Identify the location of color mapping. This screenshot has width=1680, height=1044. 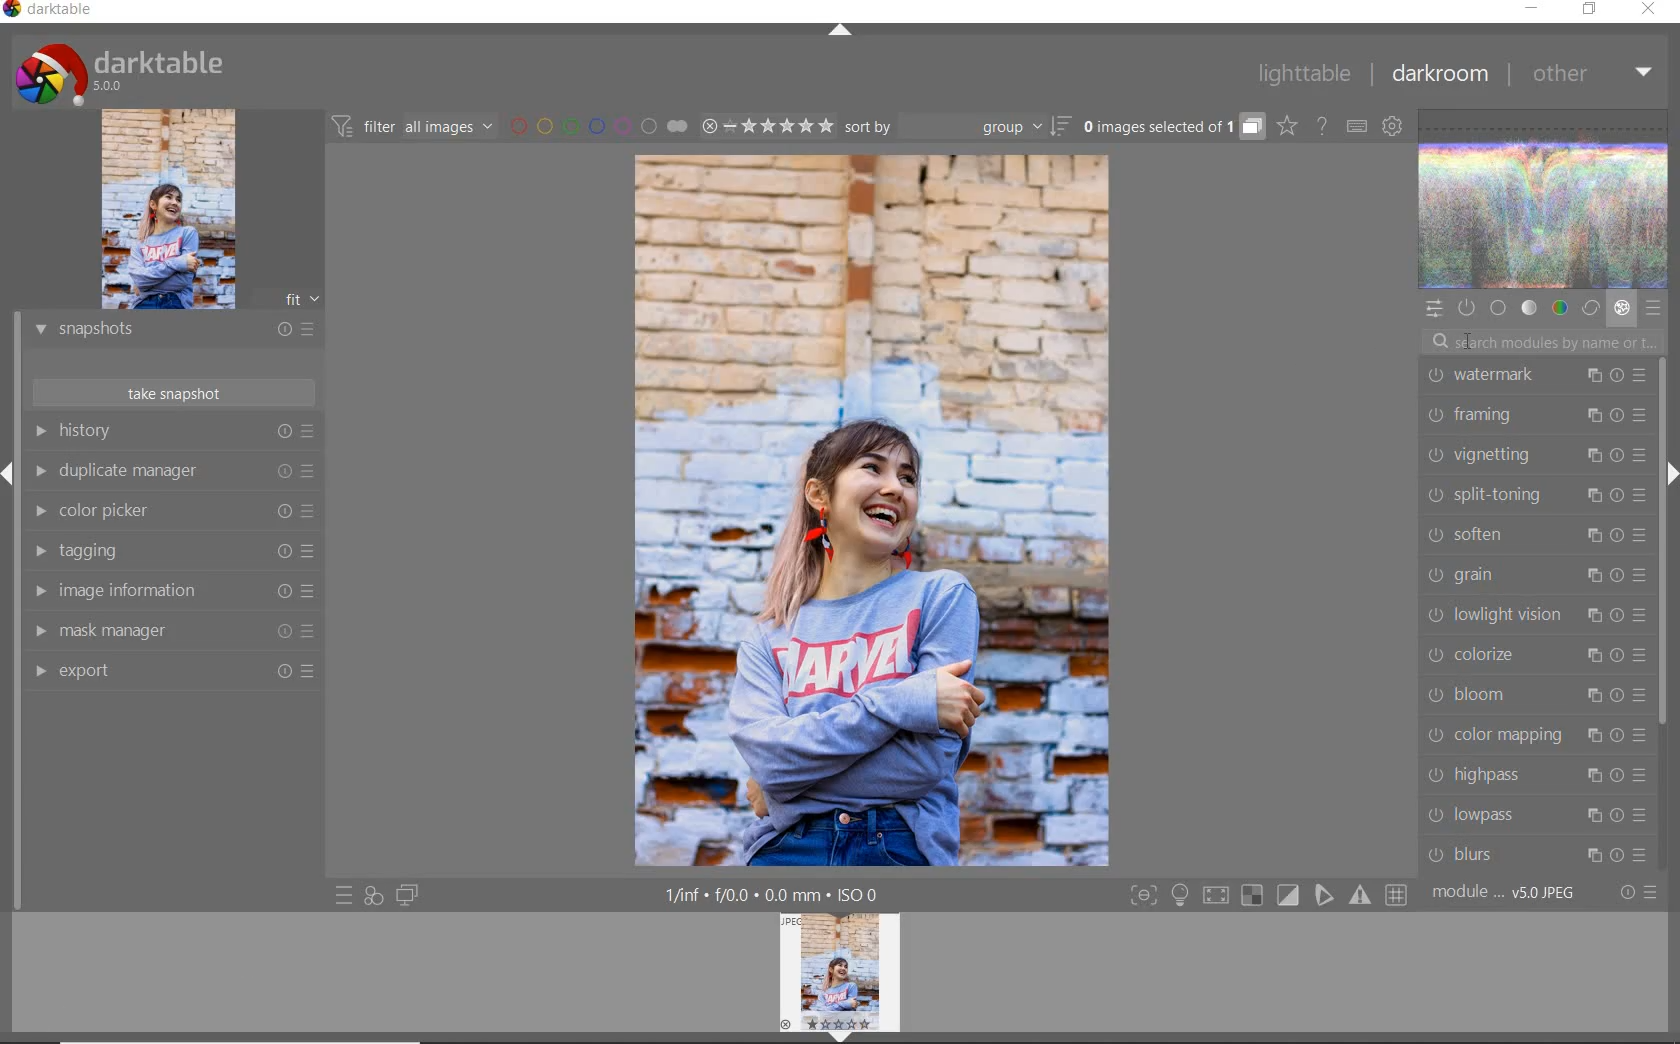
(1534, 737).